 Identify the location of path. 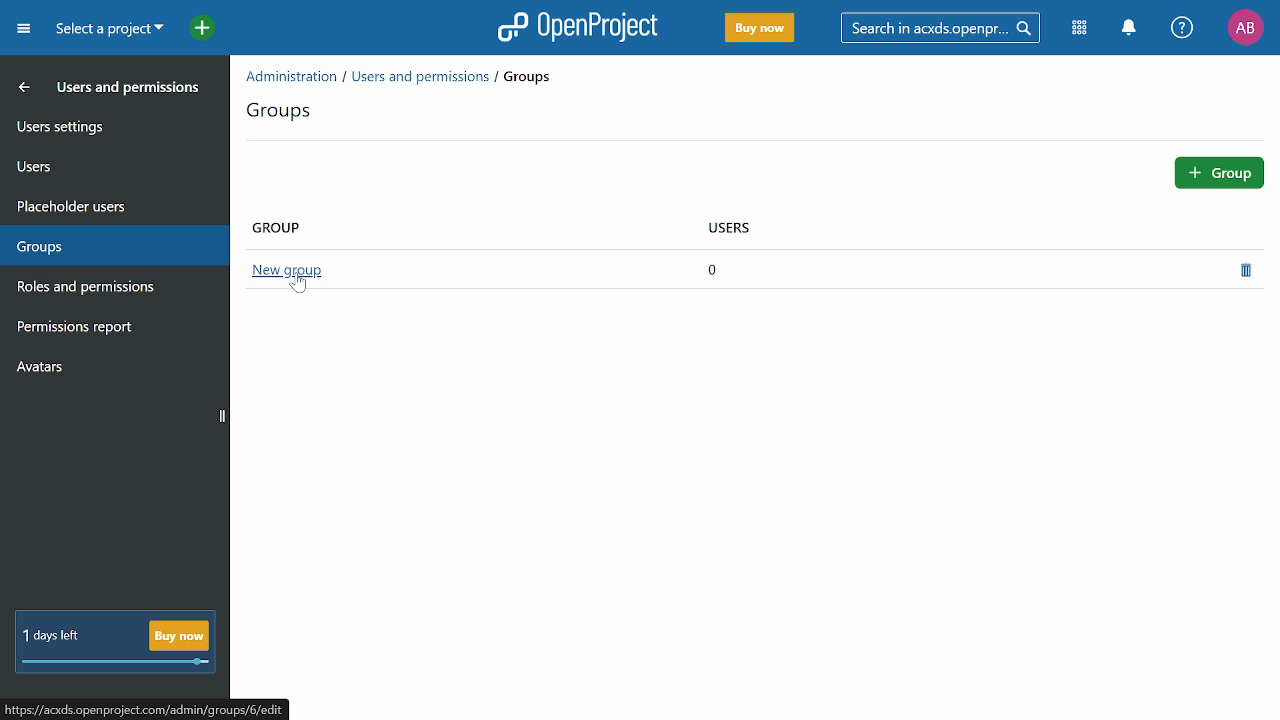
(405, 75).